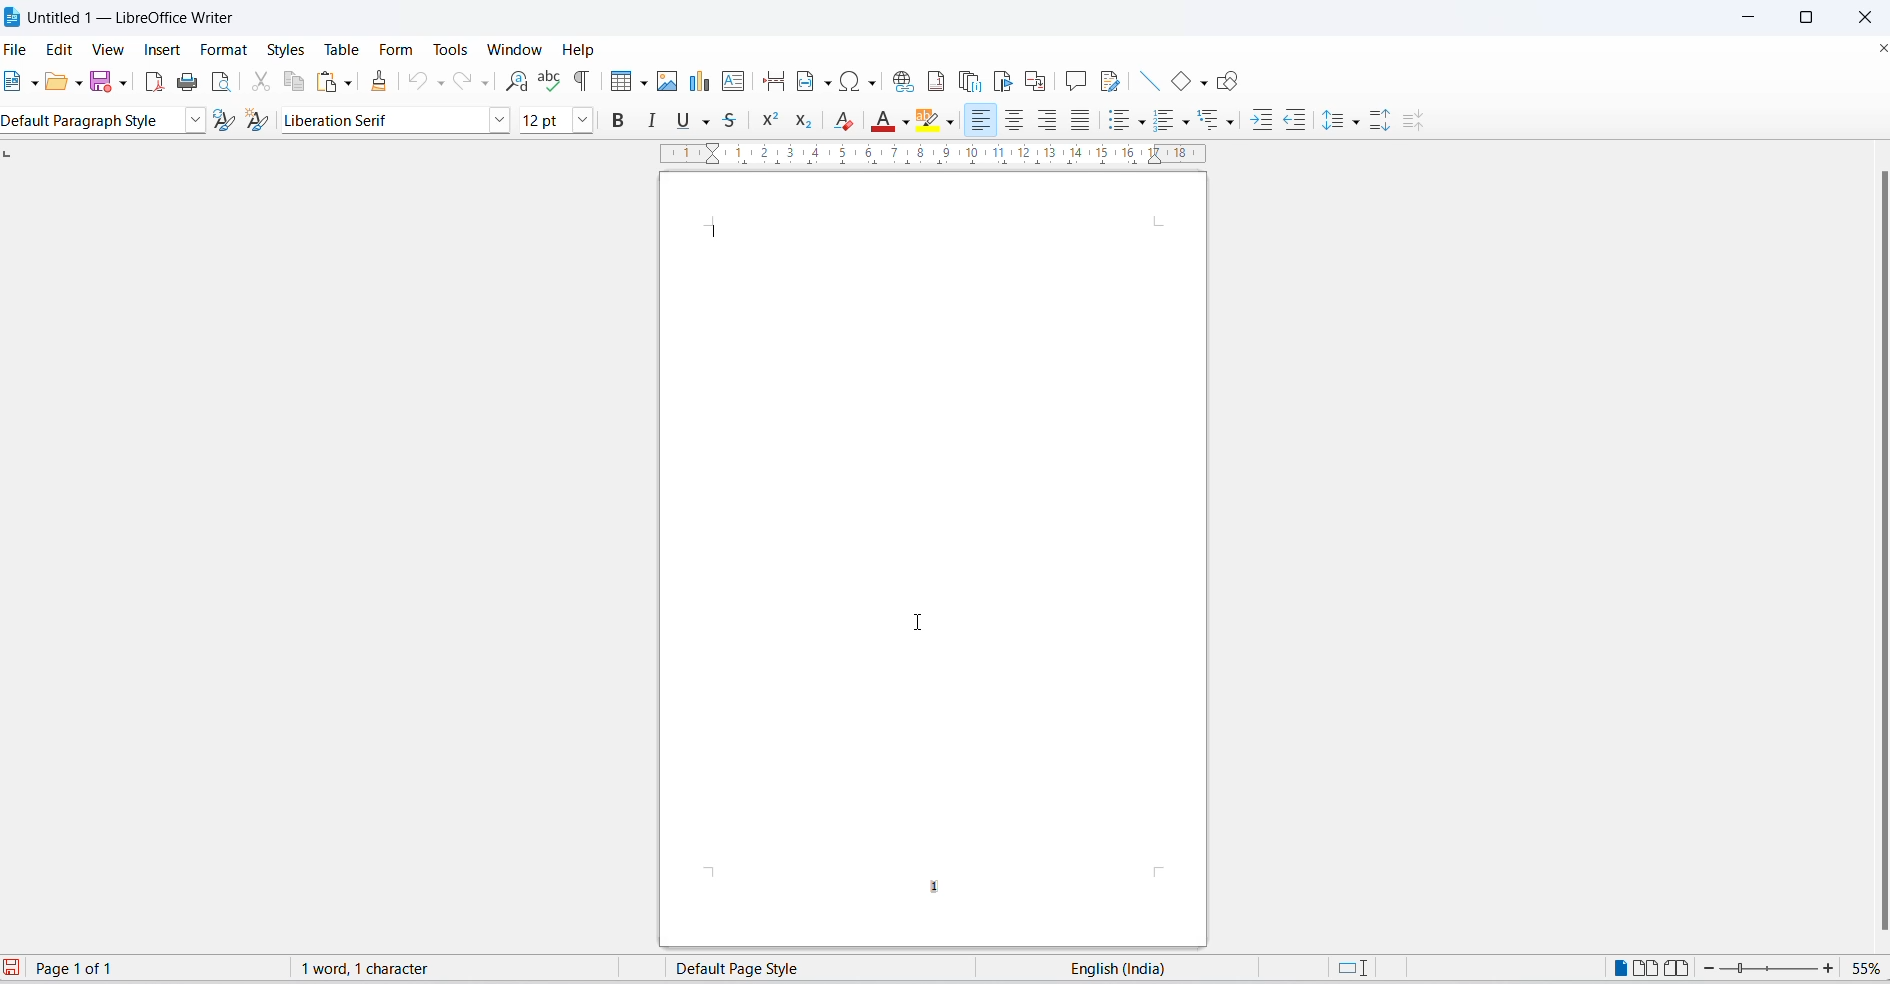 The height and width of the screenshot is (984, 1890). I want to click on word and character count, so click(375, 971).